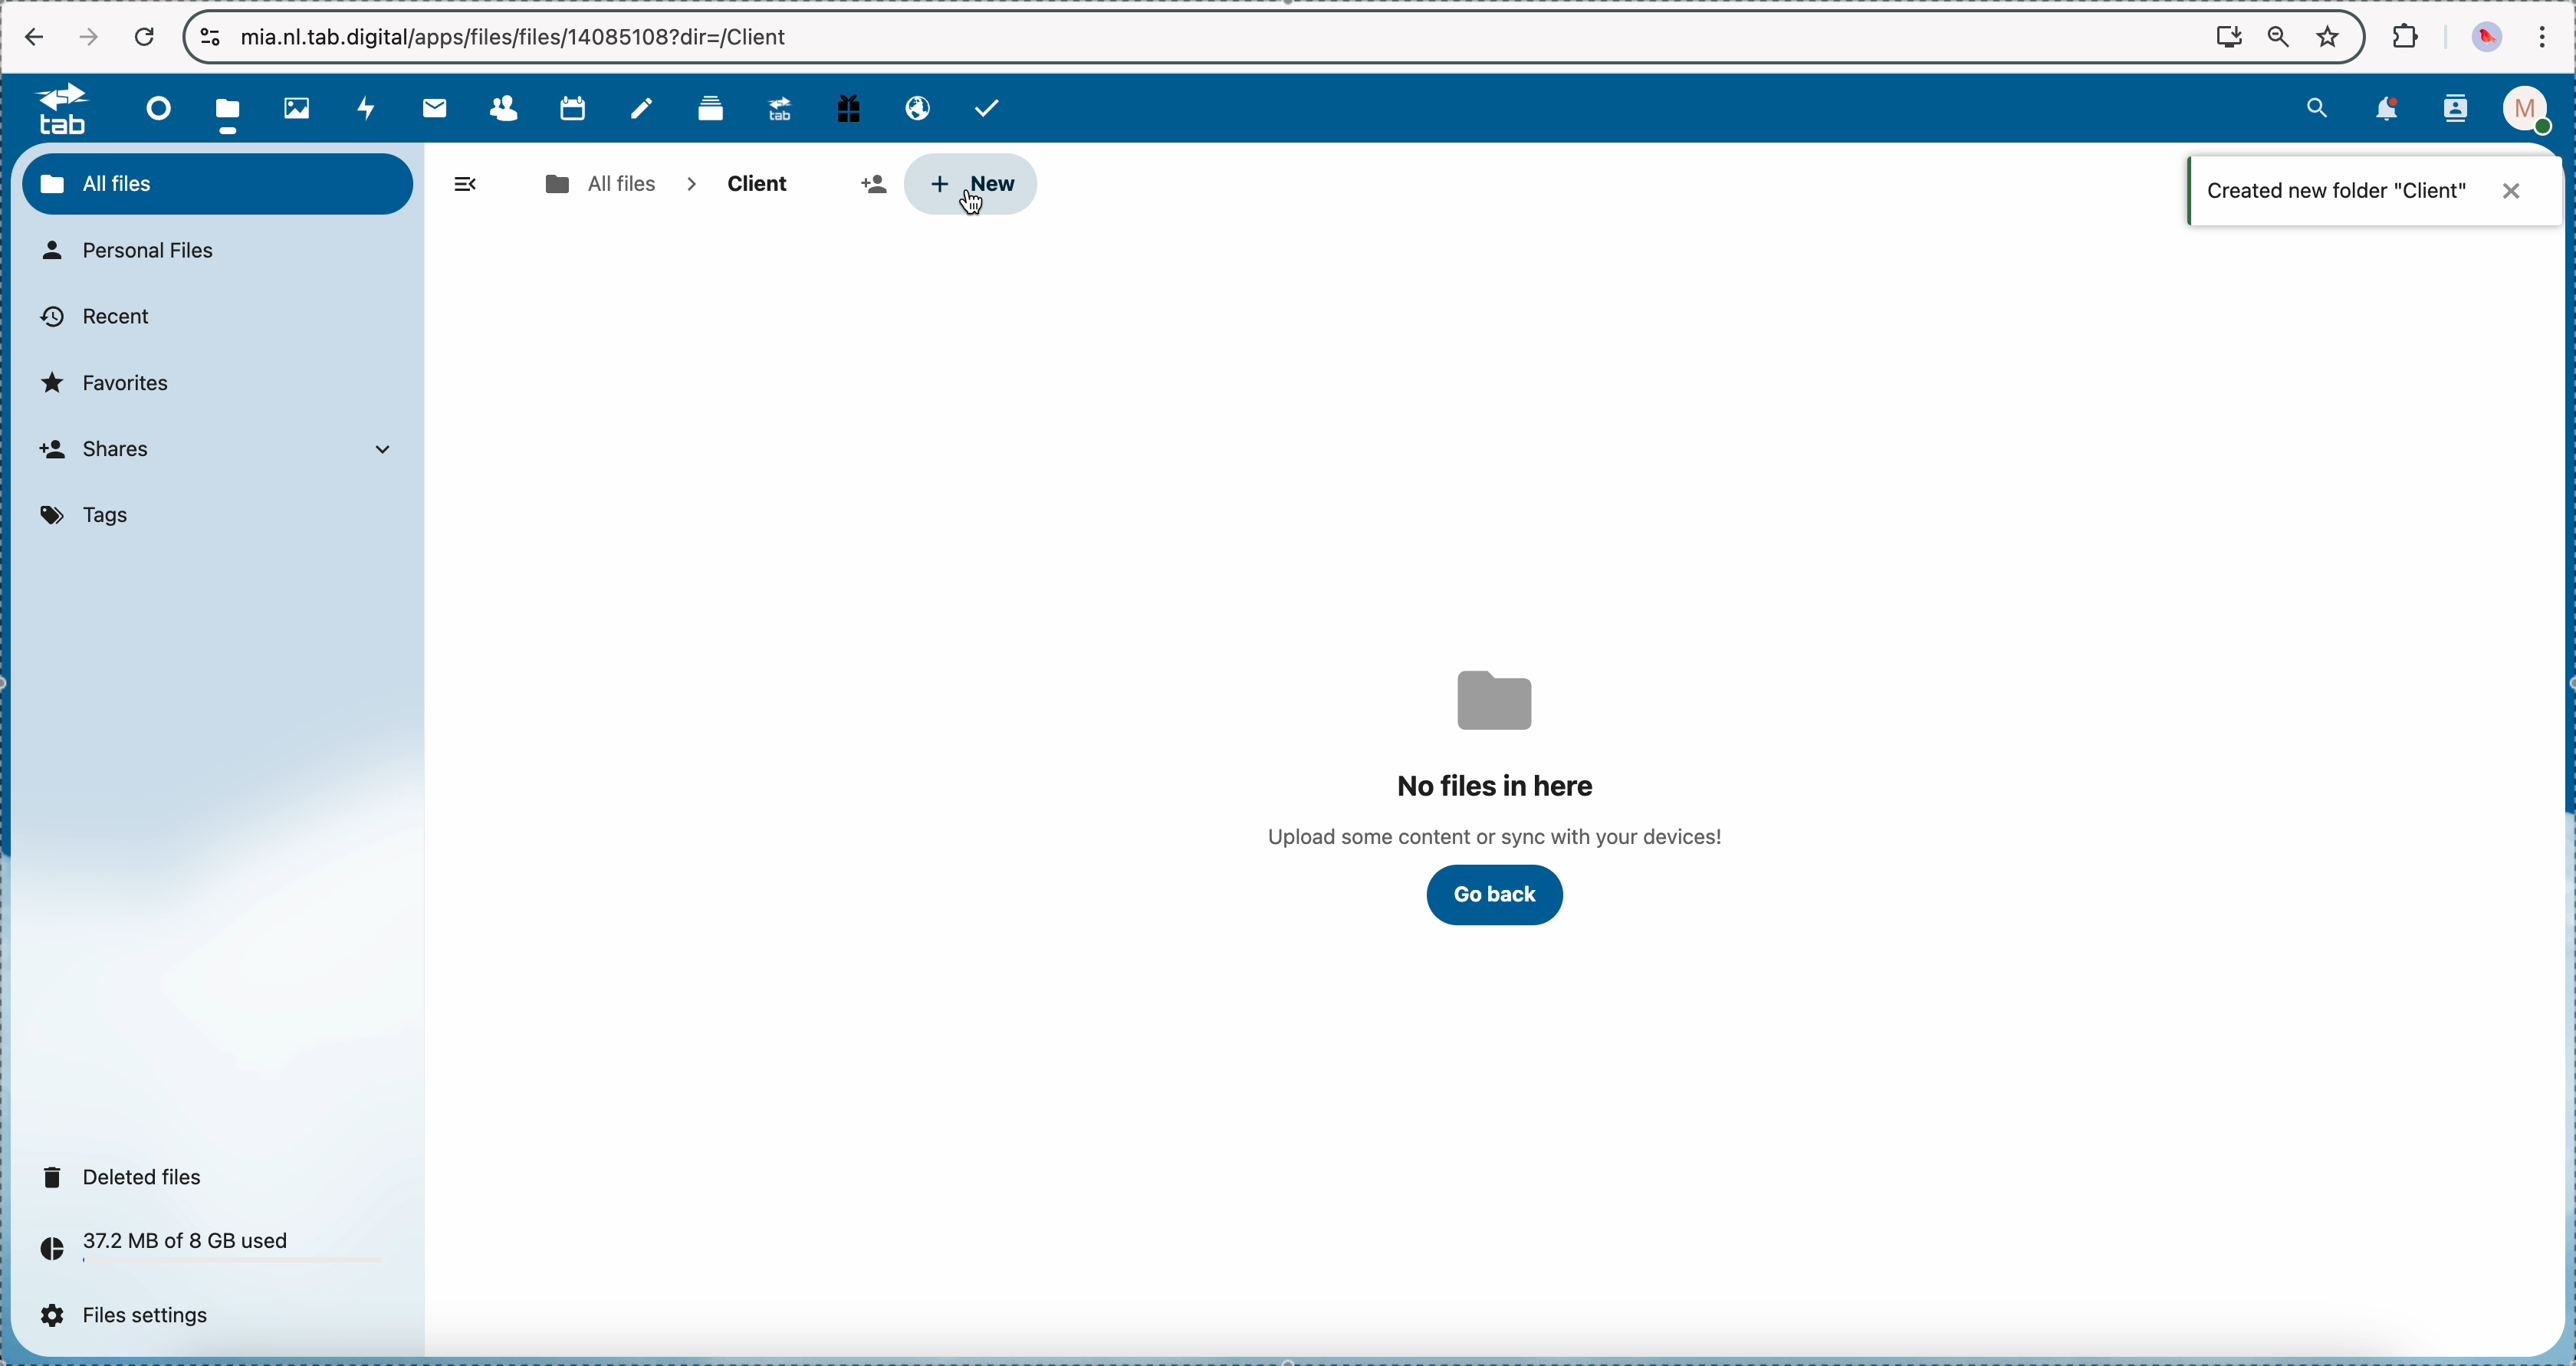 Image resolution: width=2576 pixels, height=1366 pixels. Describe the element at coordinates (2229, 35) in the screenshot. I see `screen` at that location.